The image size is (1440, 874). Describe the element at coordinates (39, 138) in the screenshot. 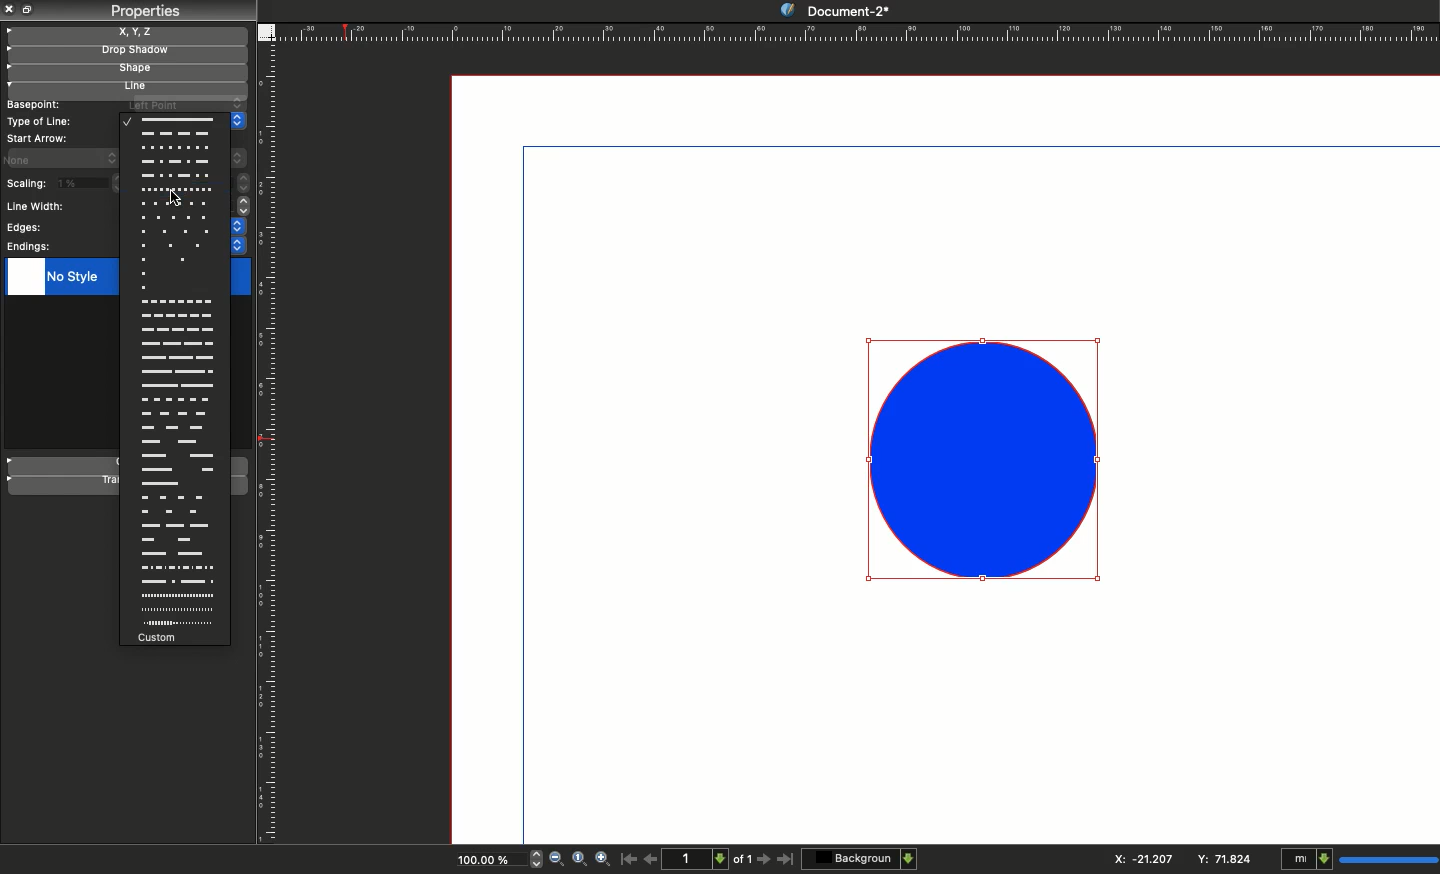

I see `Start arrow` at that location.